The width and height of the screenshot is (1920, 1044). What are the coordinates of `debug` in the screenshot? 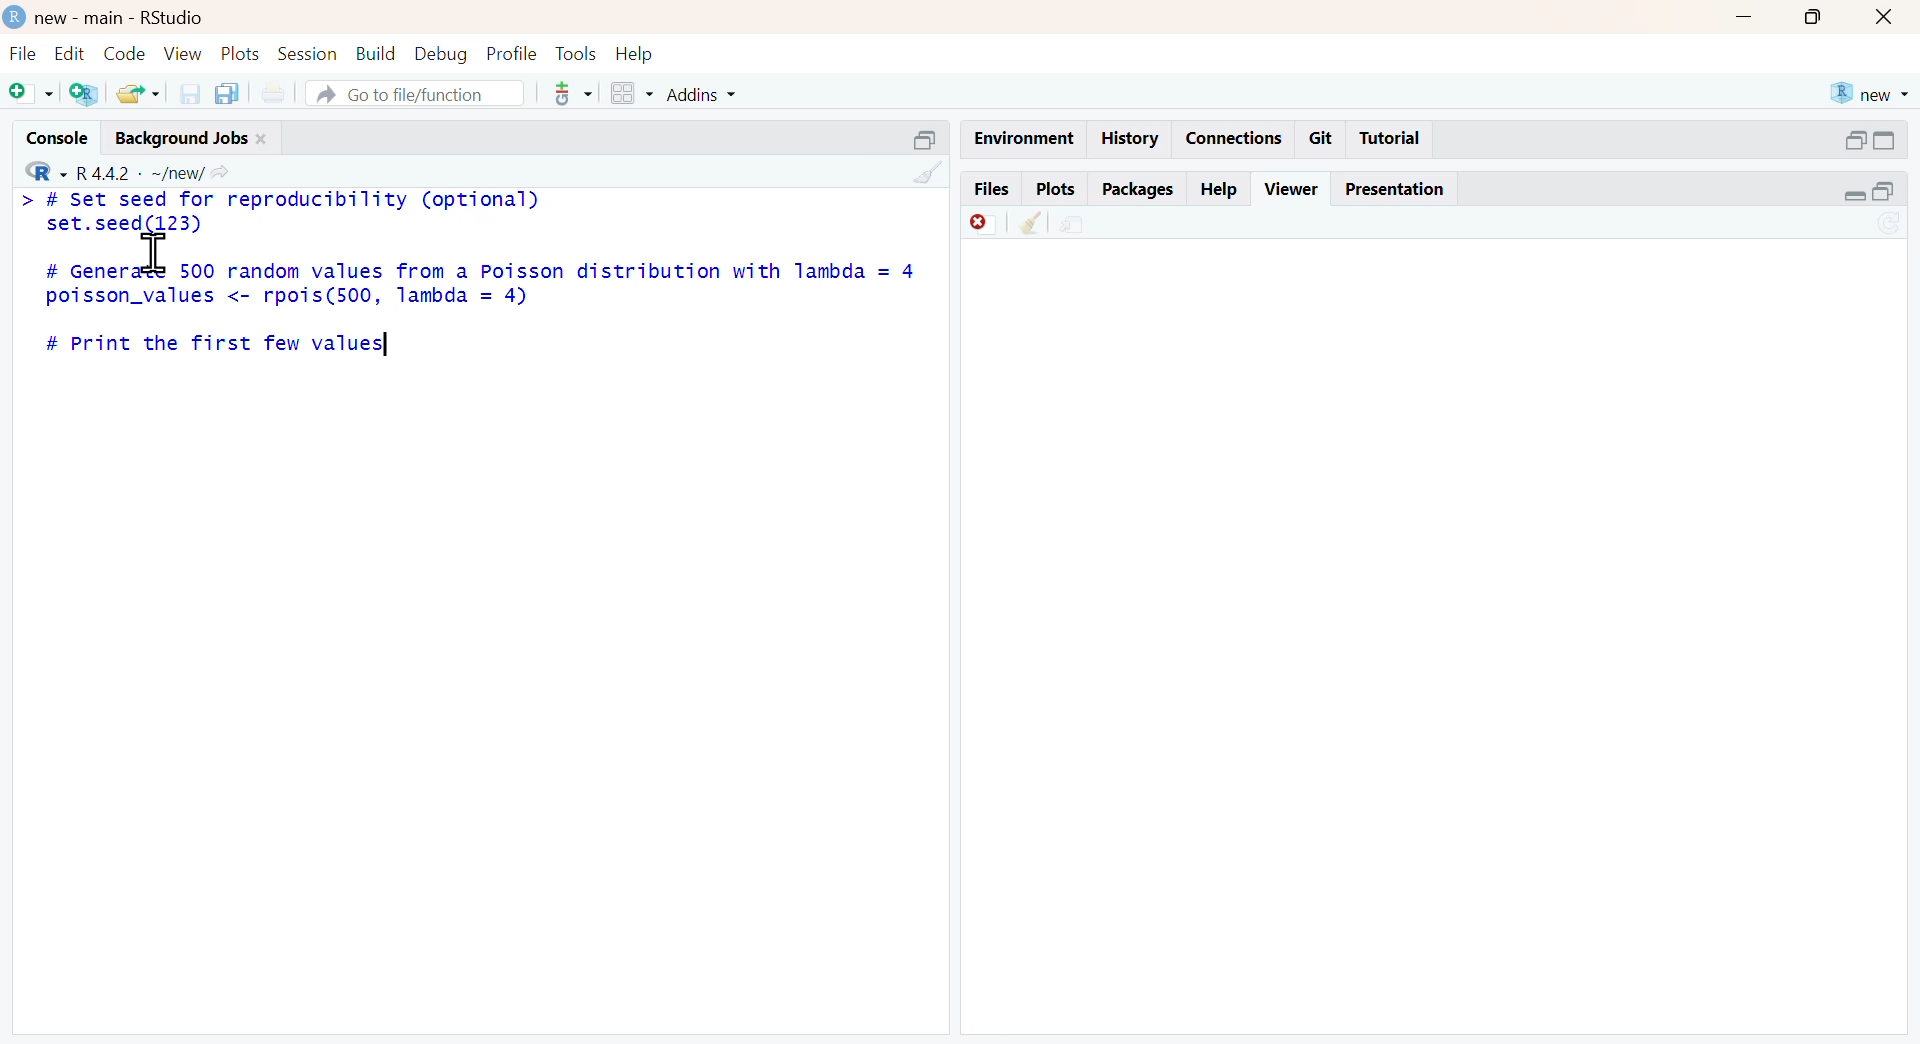 It's located at (443, 54).